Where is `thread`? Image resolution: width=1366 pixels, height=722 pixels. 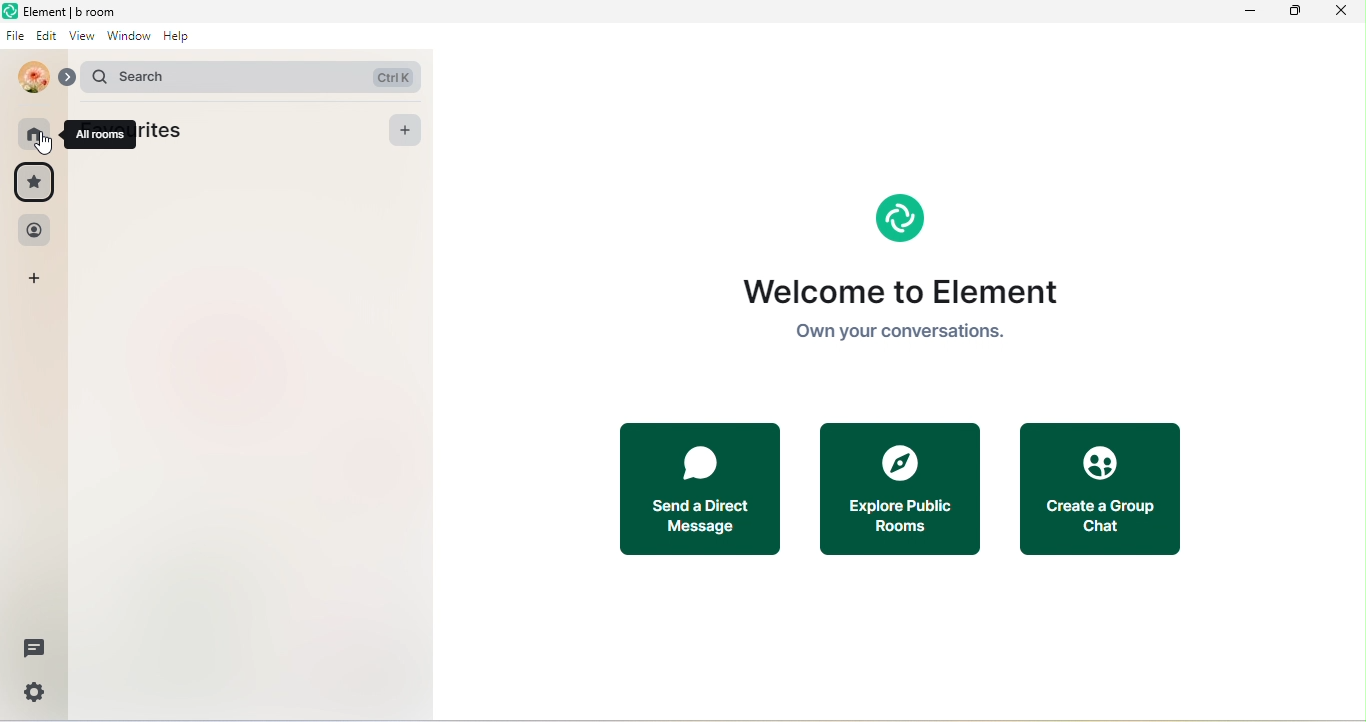 thread is located at coordinates (33, 649).